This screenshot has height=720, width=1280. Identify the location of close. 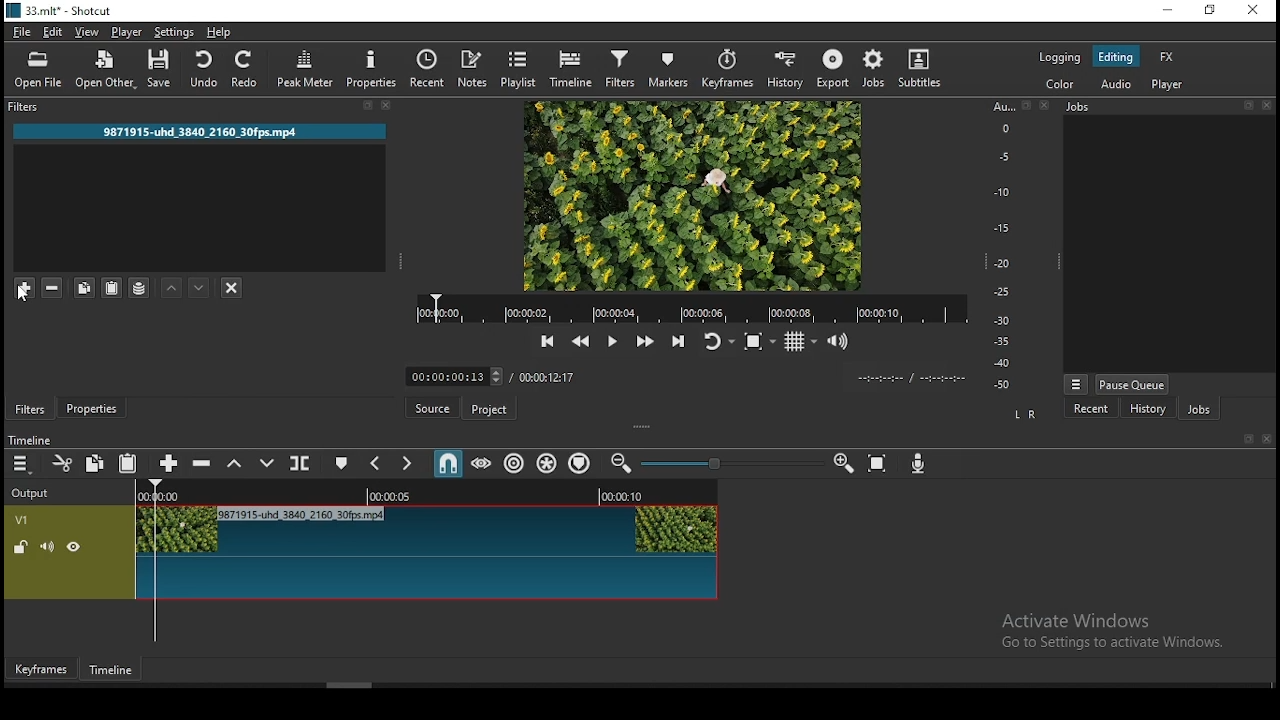
(1267, 105).